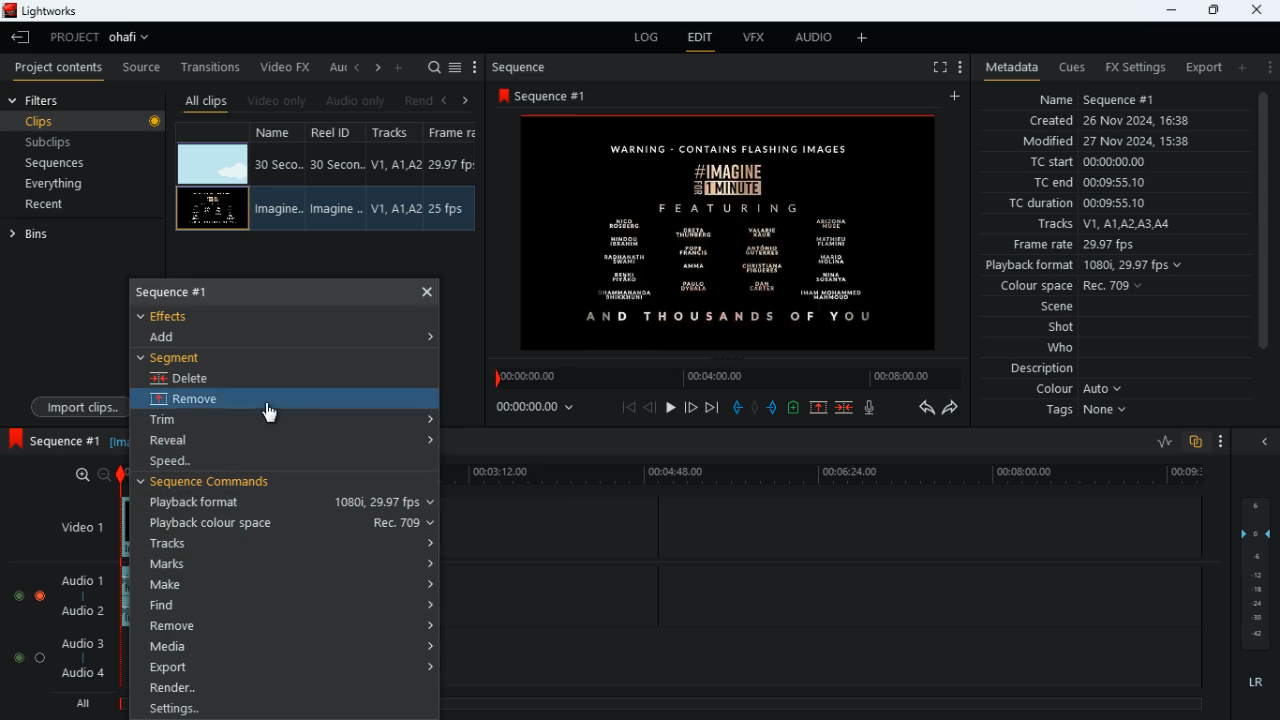  What do you see at coordinates (197, 708) in the screenshot?
I see `settings` at bounding box center [197, 708].